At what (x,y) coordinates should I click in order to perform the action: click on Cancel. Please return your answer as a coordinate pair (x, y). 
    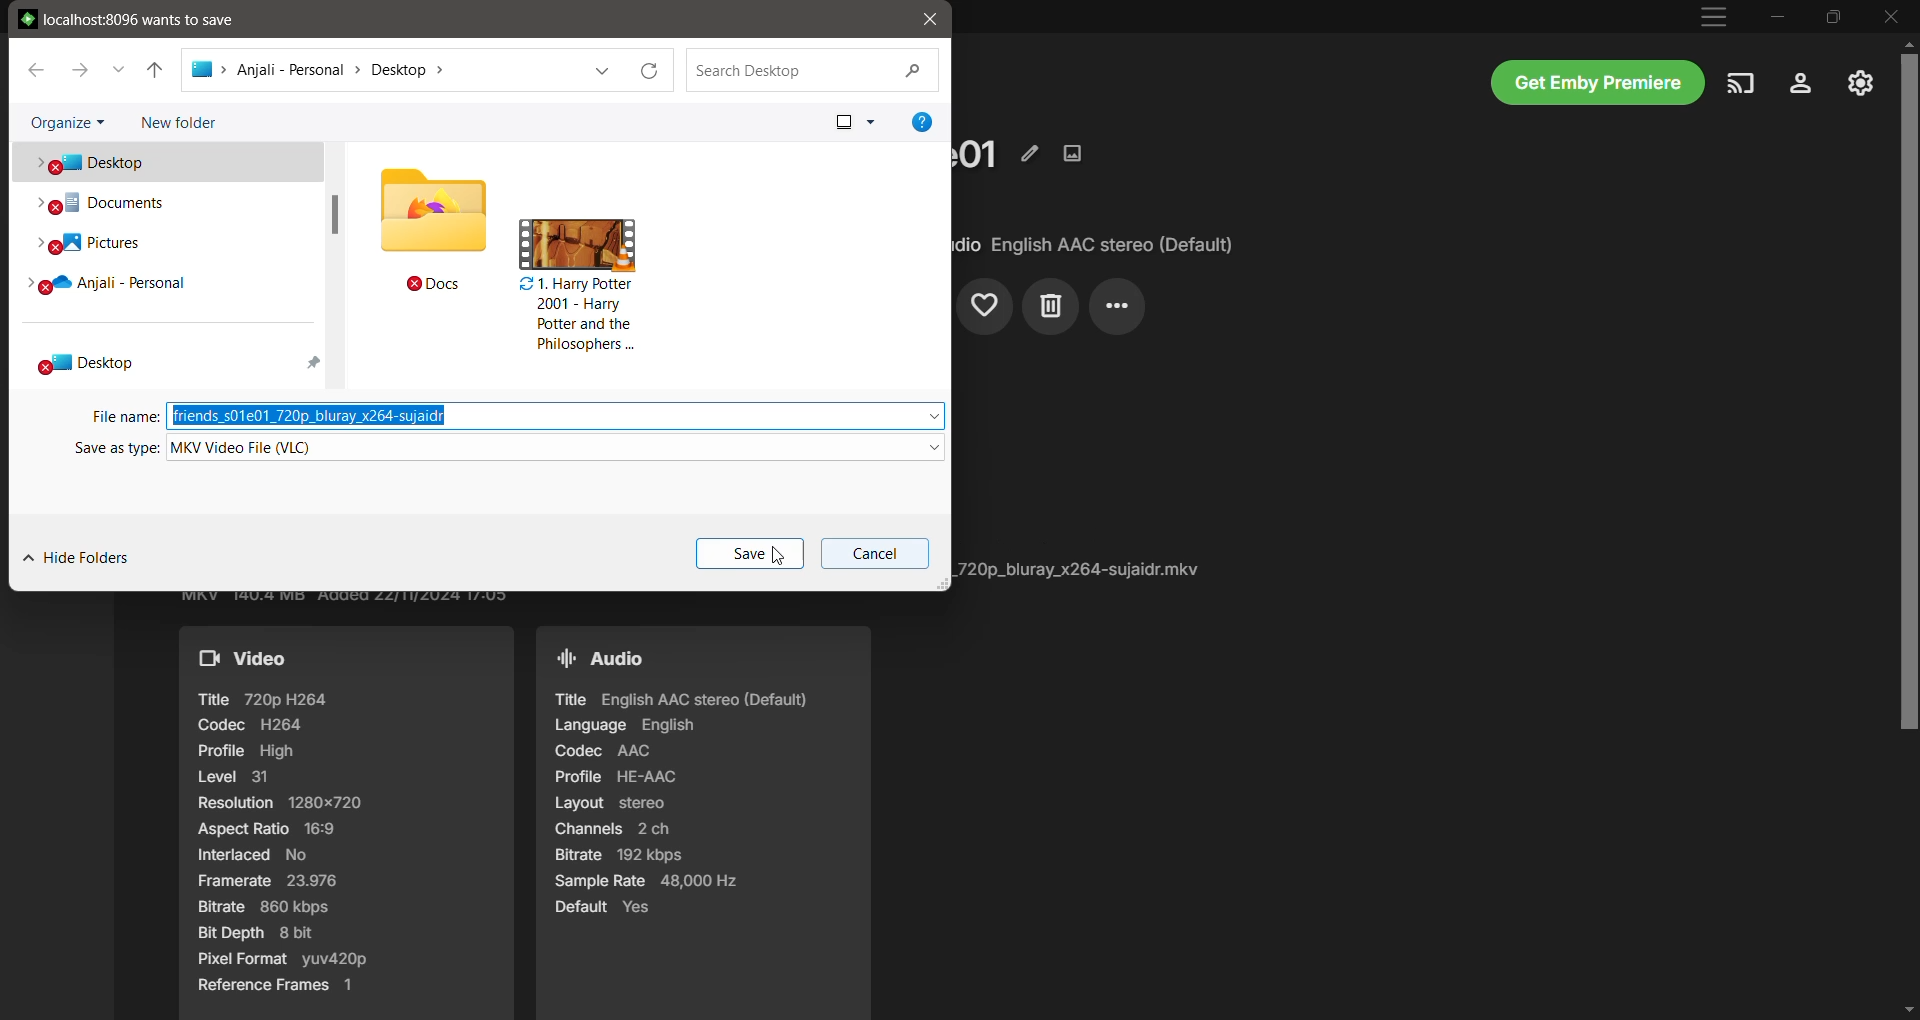
    Looking at the image, I should click on (872, 554).